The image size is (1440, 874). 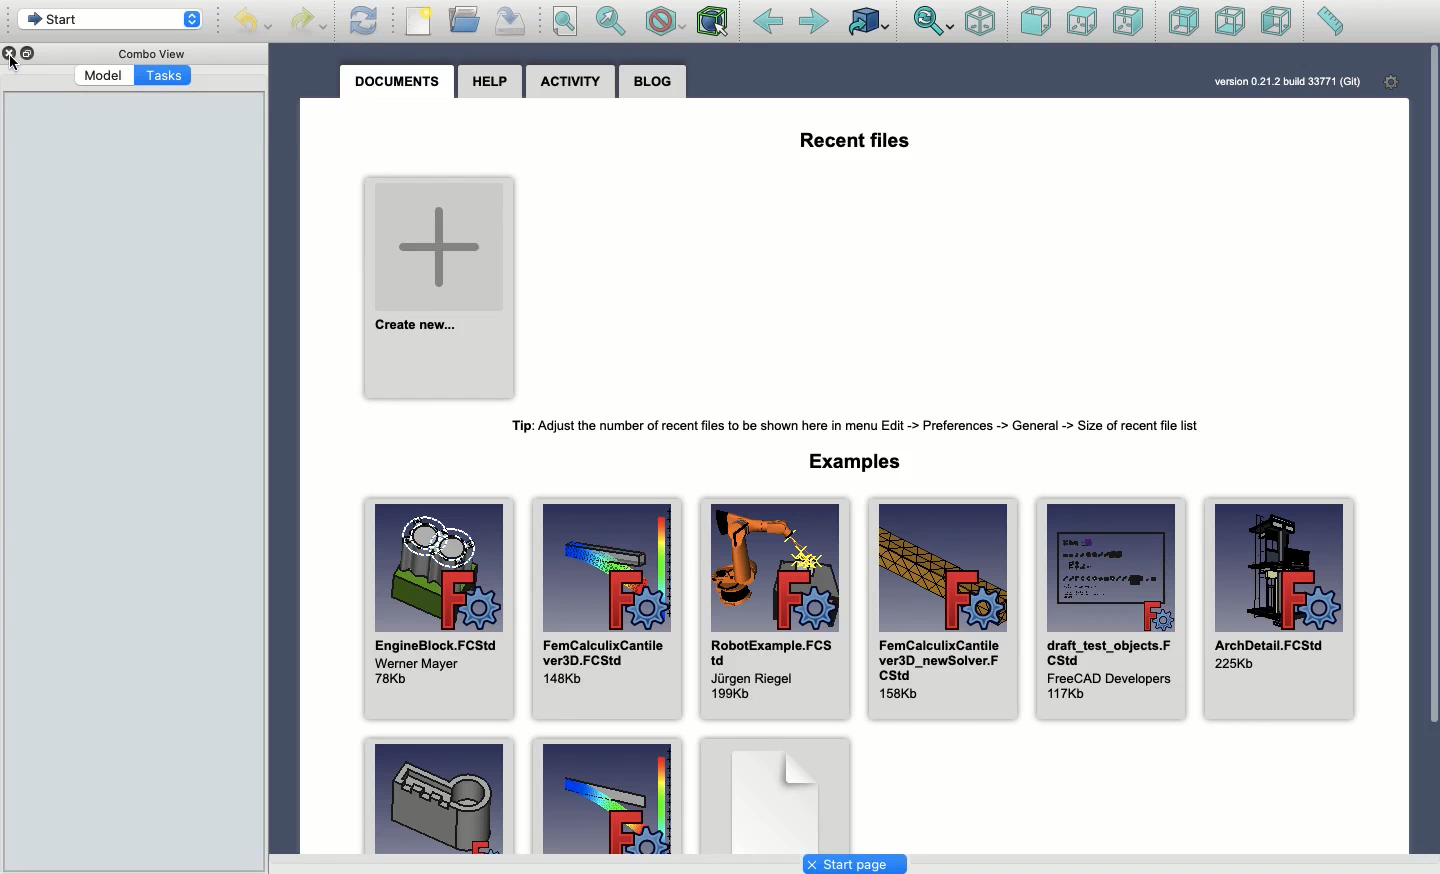 I want to click on Measure, so click(x=1335, y=21).